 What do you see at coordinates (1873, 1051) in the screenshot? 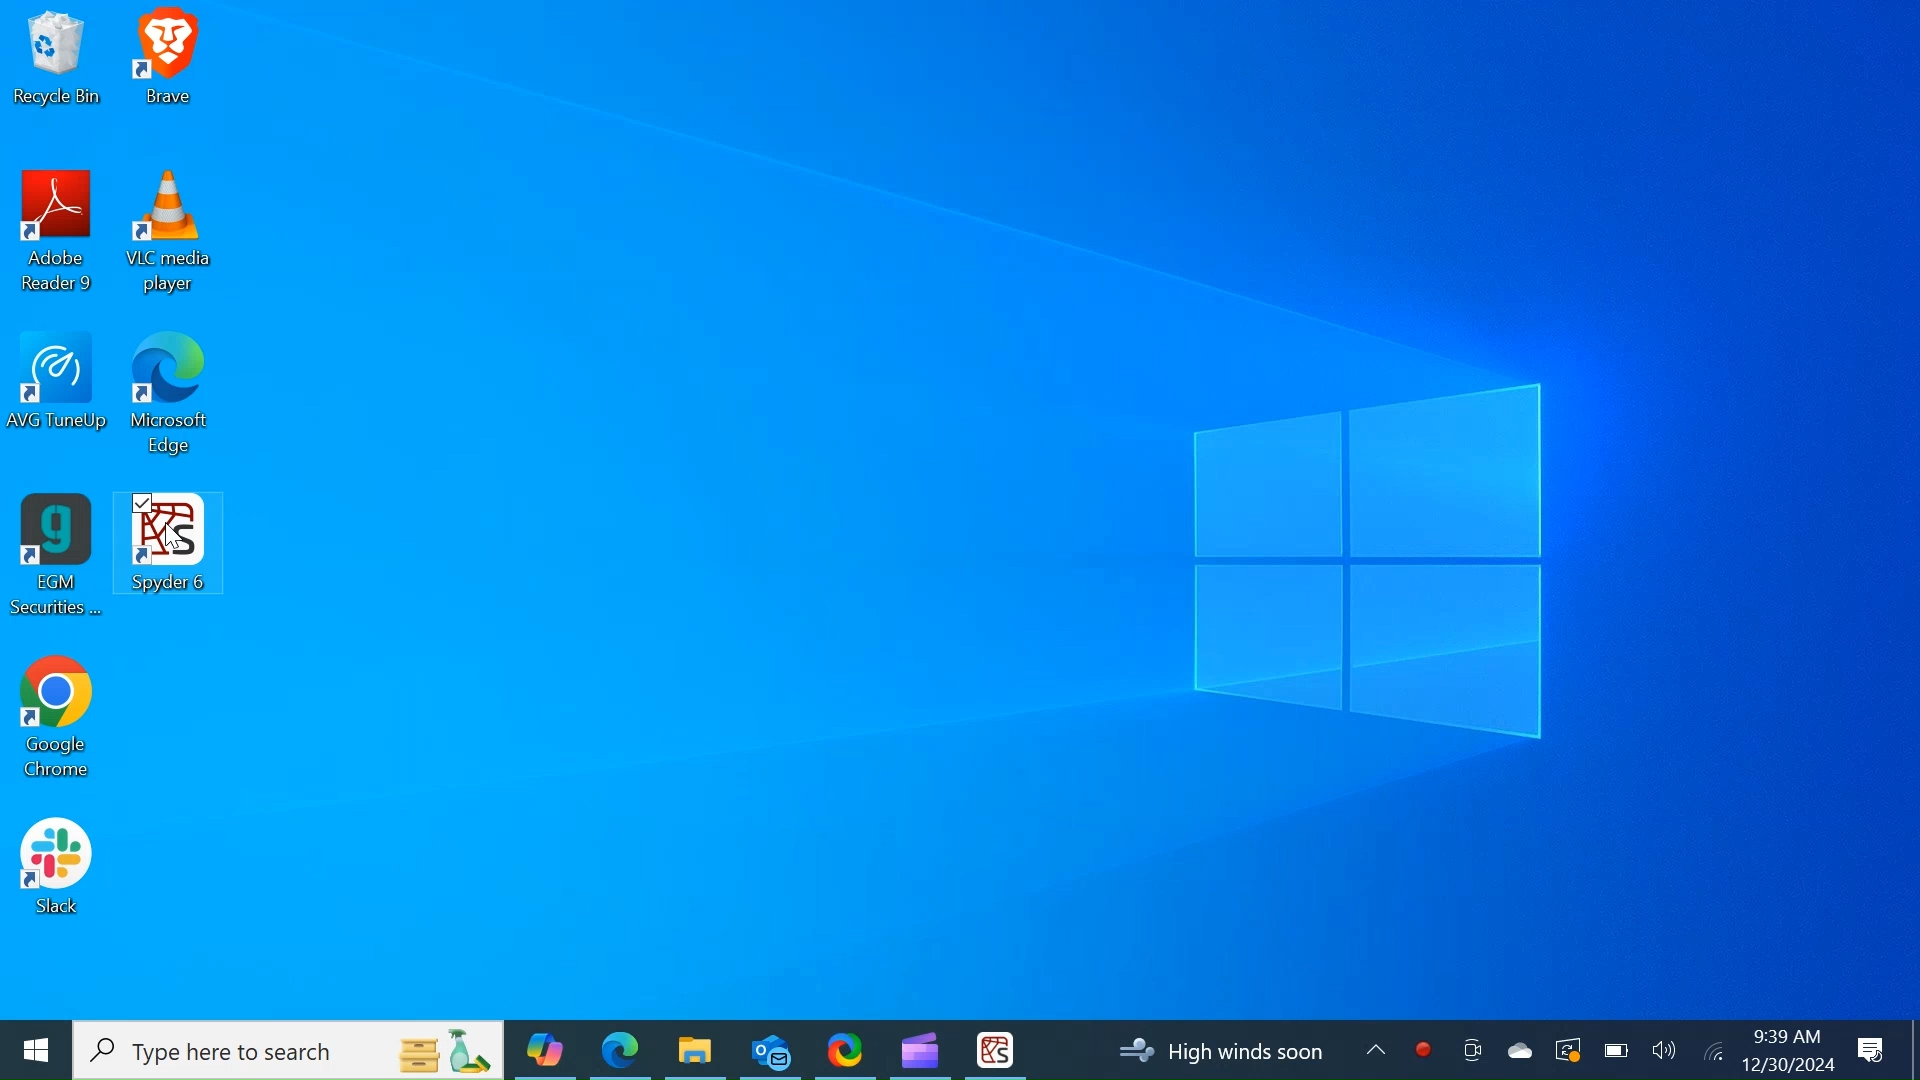
I see `Notification` at bounding box center [1873, 1051].